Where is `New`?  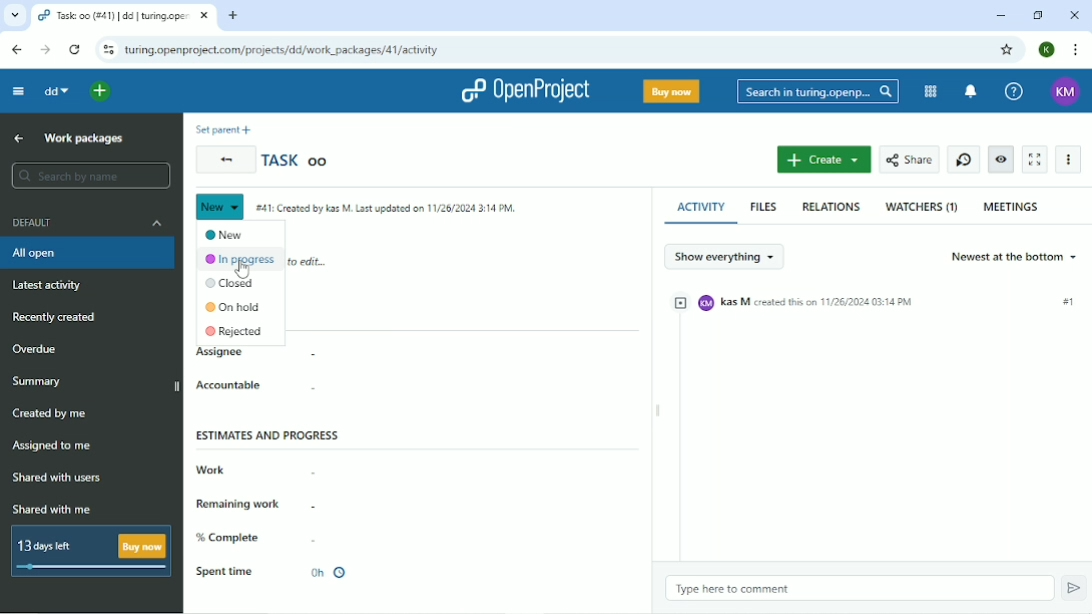
New is located at coordinates (227, 234).